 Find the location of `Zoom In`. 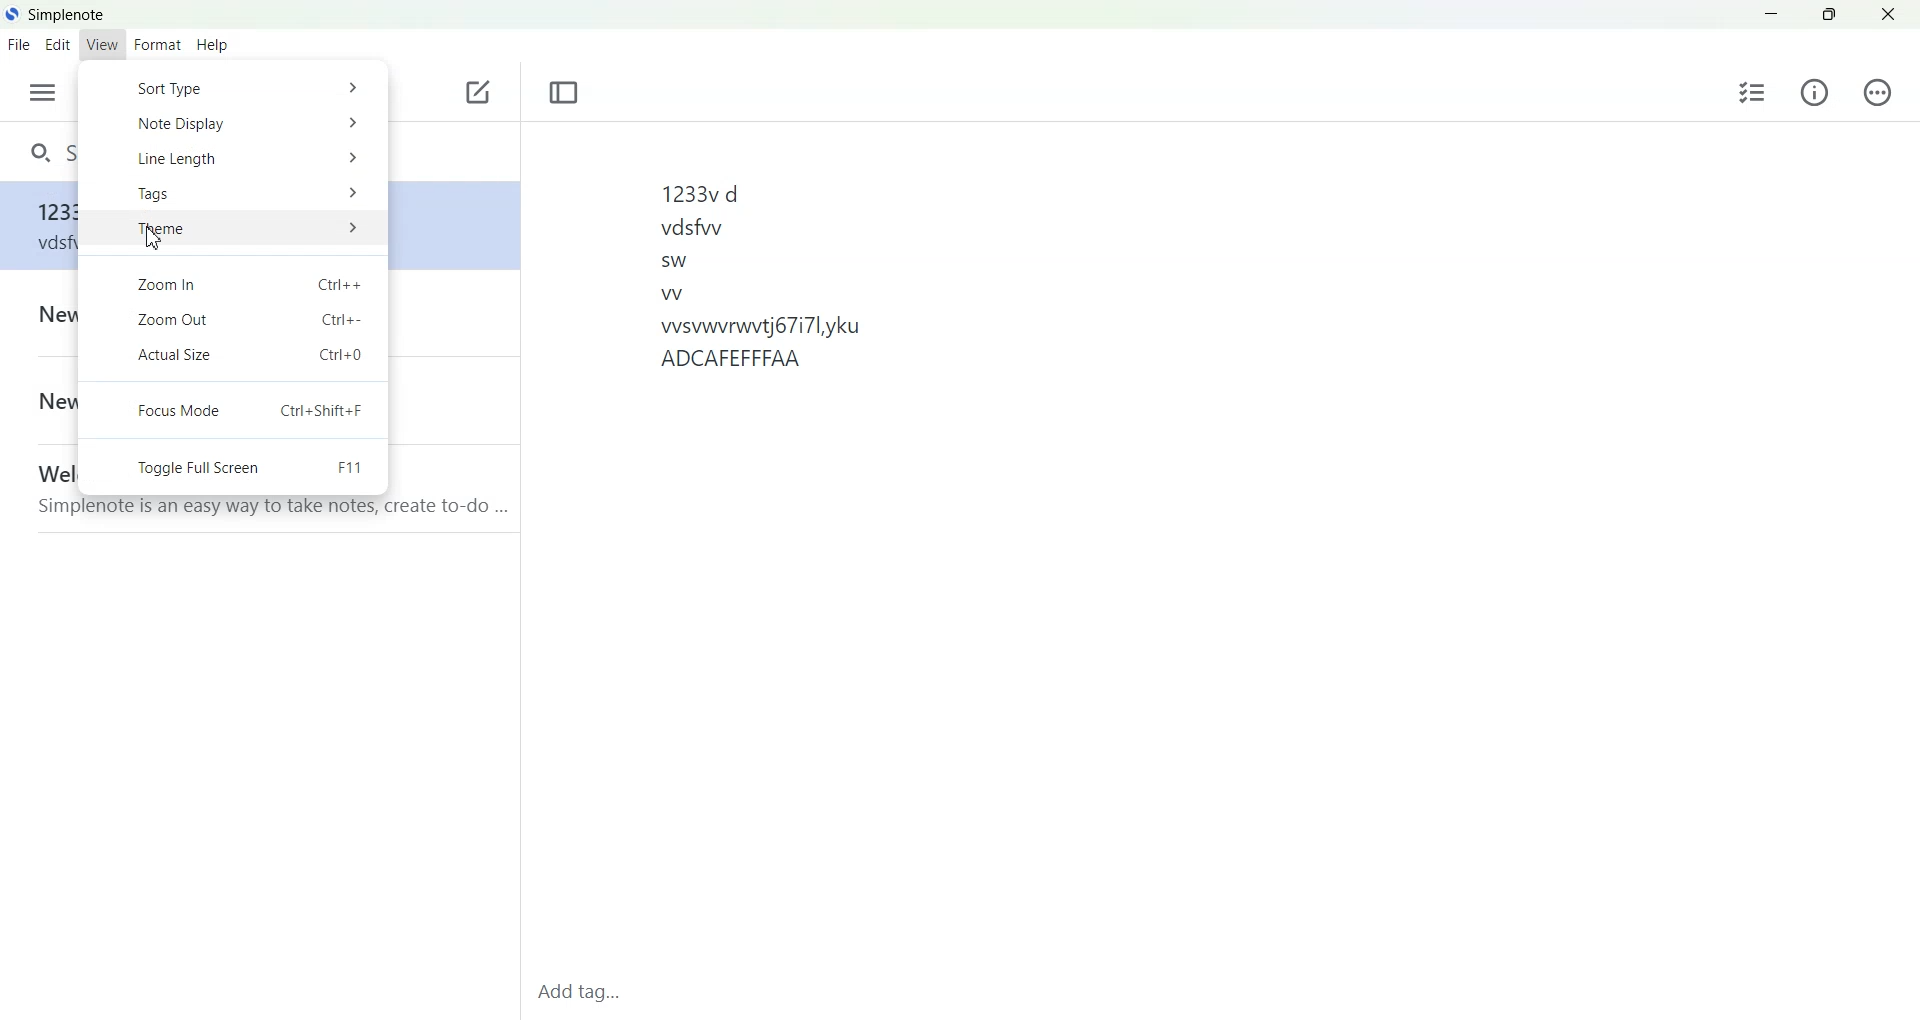

Zoom In is located at coordinates (233, 280).